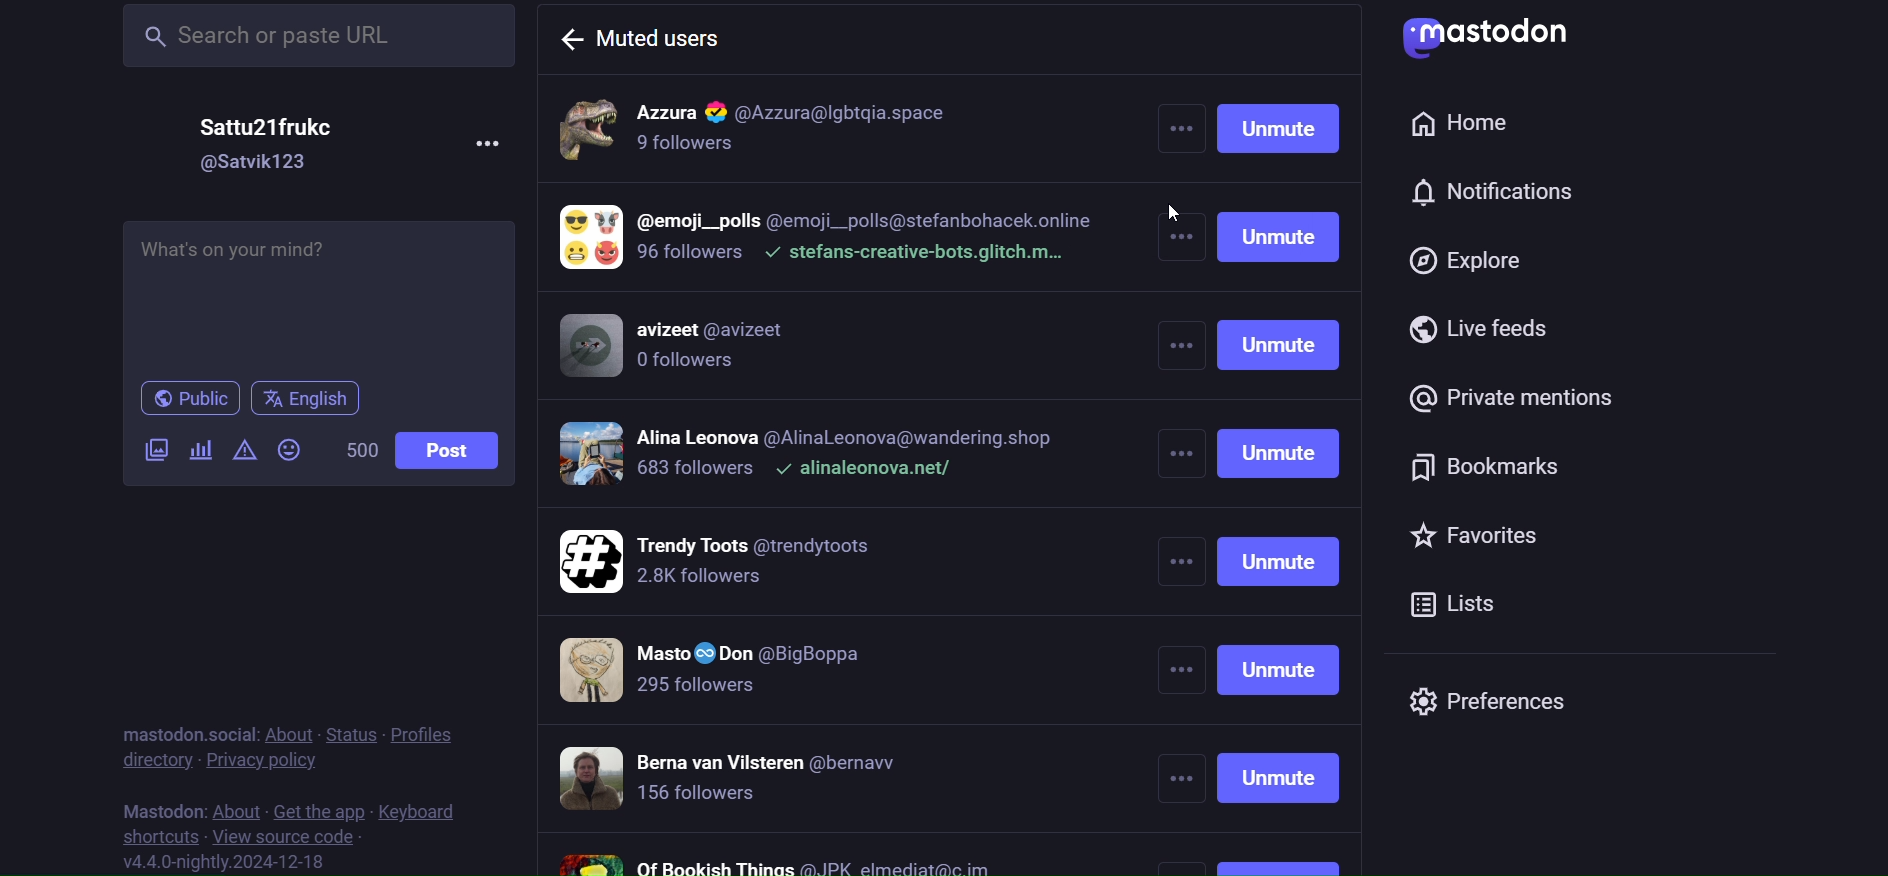  Describe the element at coordinates (811, 457) in the screenshot. I see `muted accounts 4` at that location.